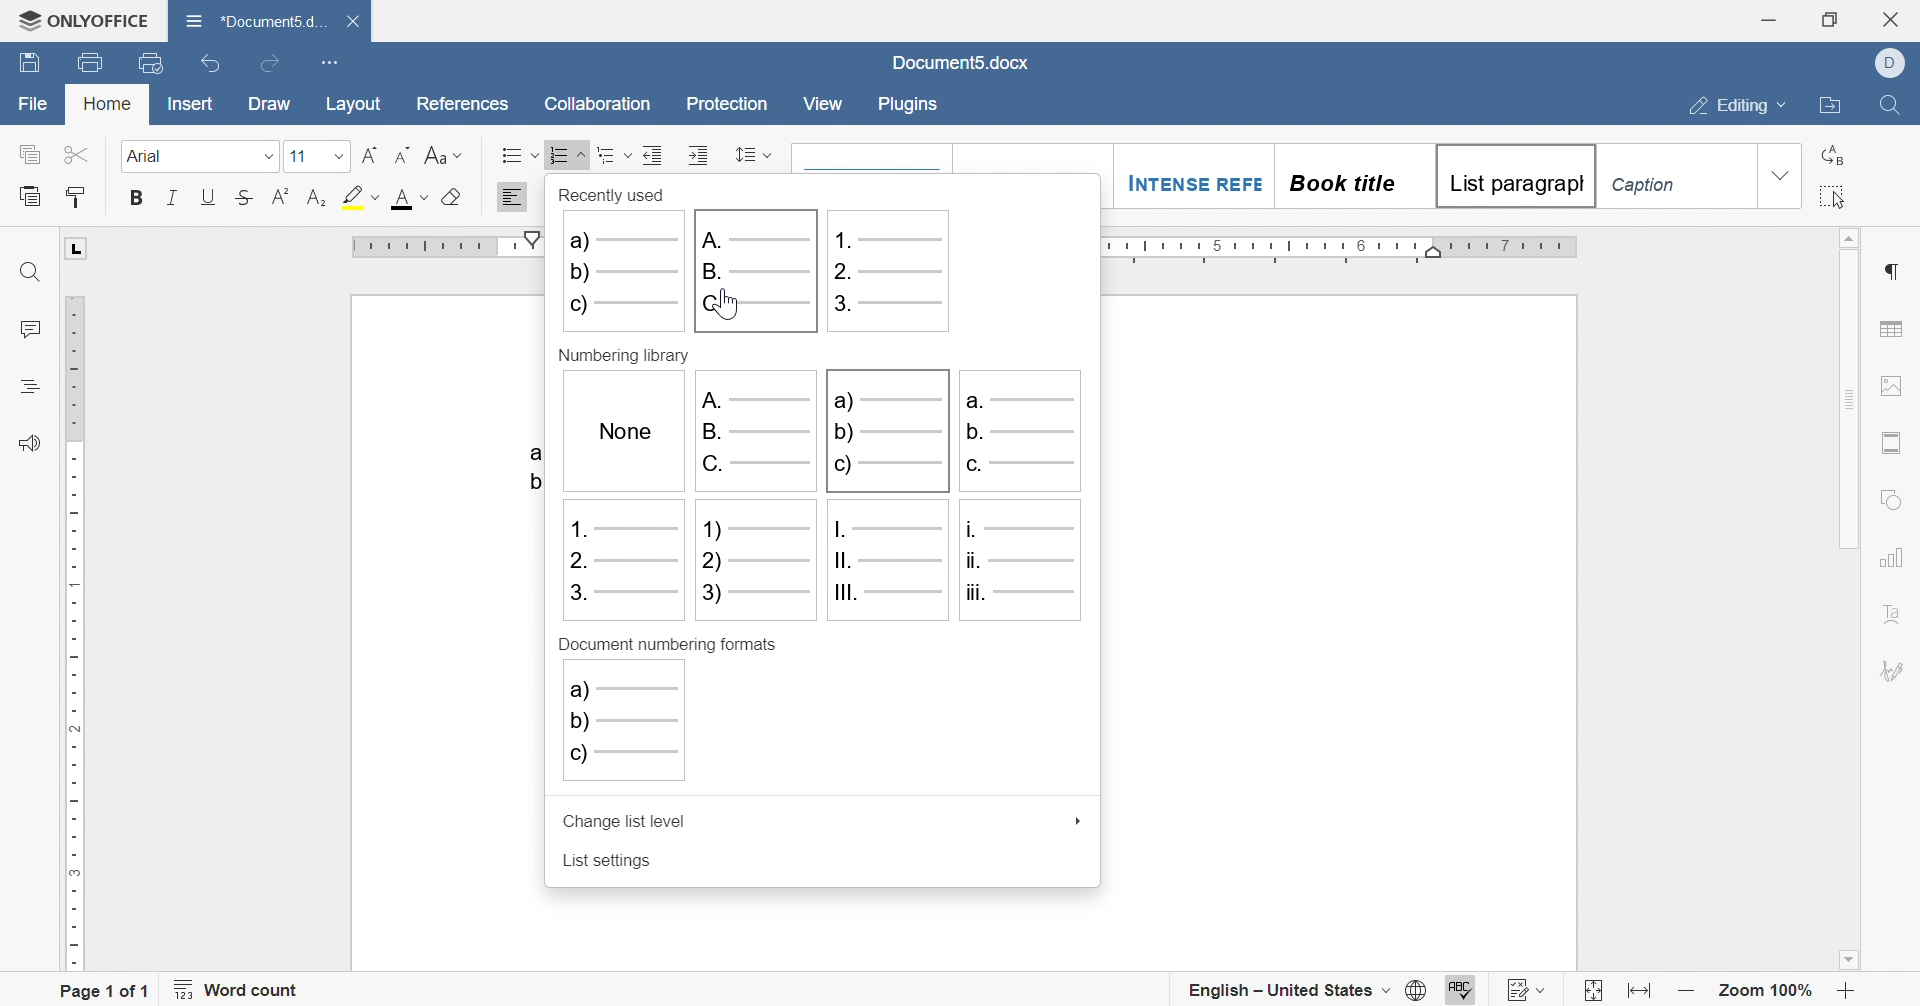 The image size is (1920, 1006). What do you see at coordinates (94, 61) in the screenshot?
I see `print` at bounding box center [94, 61].